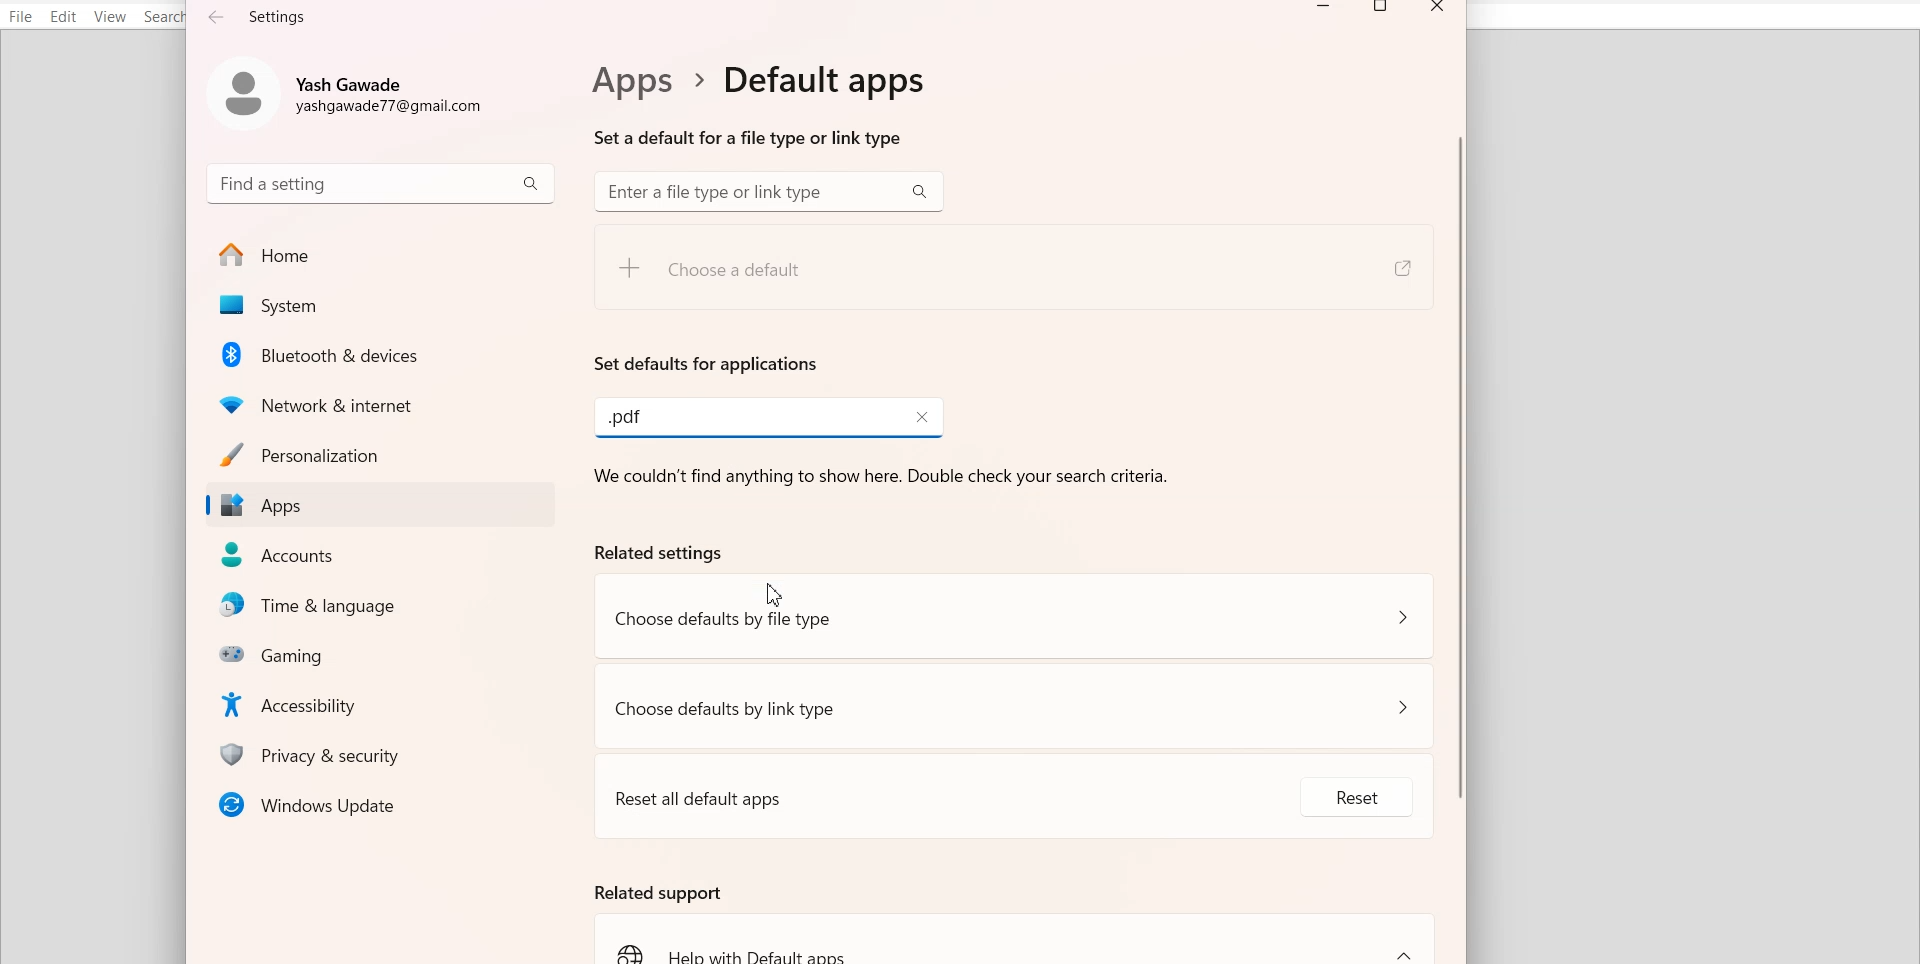 This screenshot has width=1920, height=964. Describe the element at coordinates (887, 512) in the screenshot. I see `Text` at that location.